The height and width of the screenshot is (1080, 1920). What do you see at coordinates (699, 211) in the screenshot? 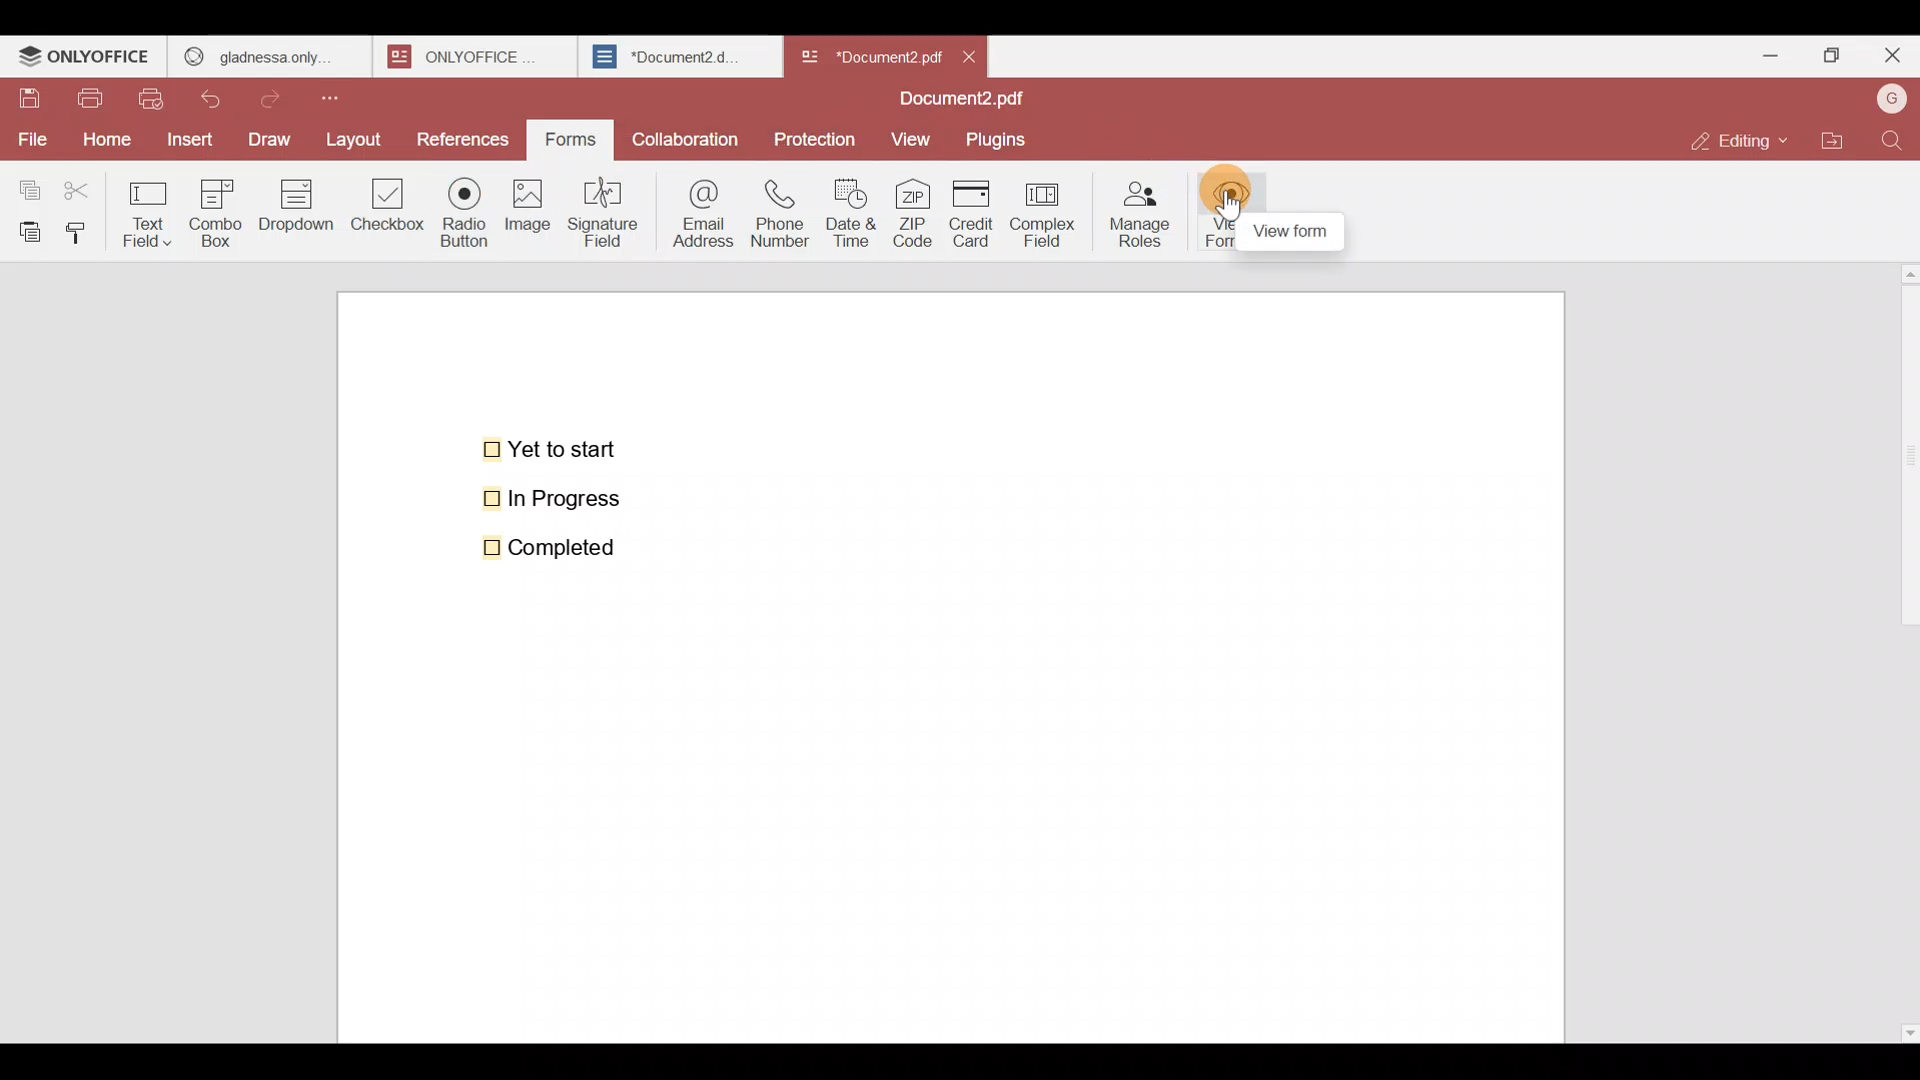
I see `Email address` at bounding box center [699, 211].